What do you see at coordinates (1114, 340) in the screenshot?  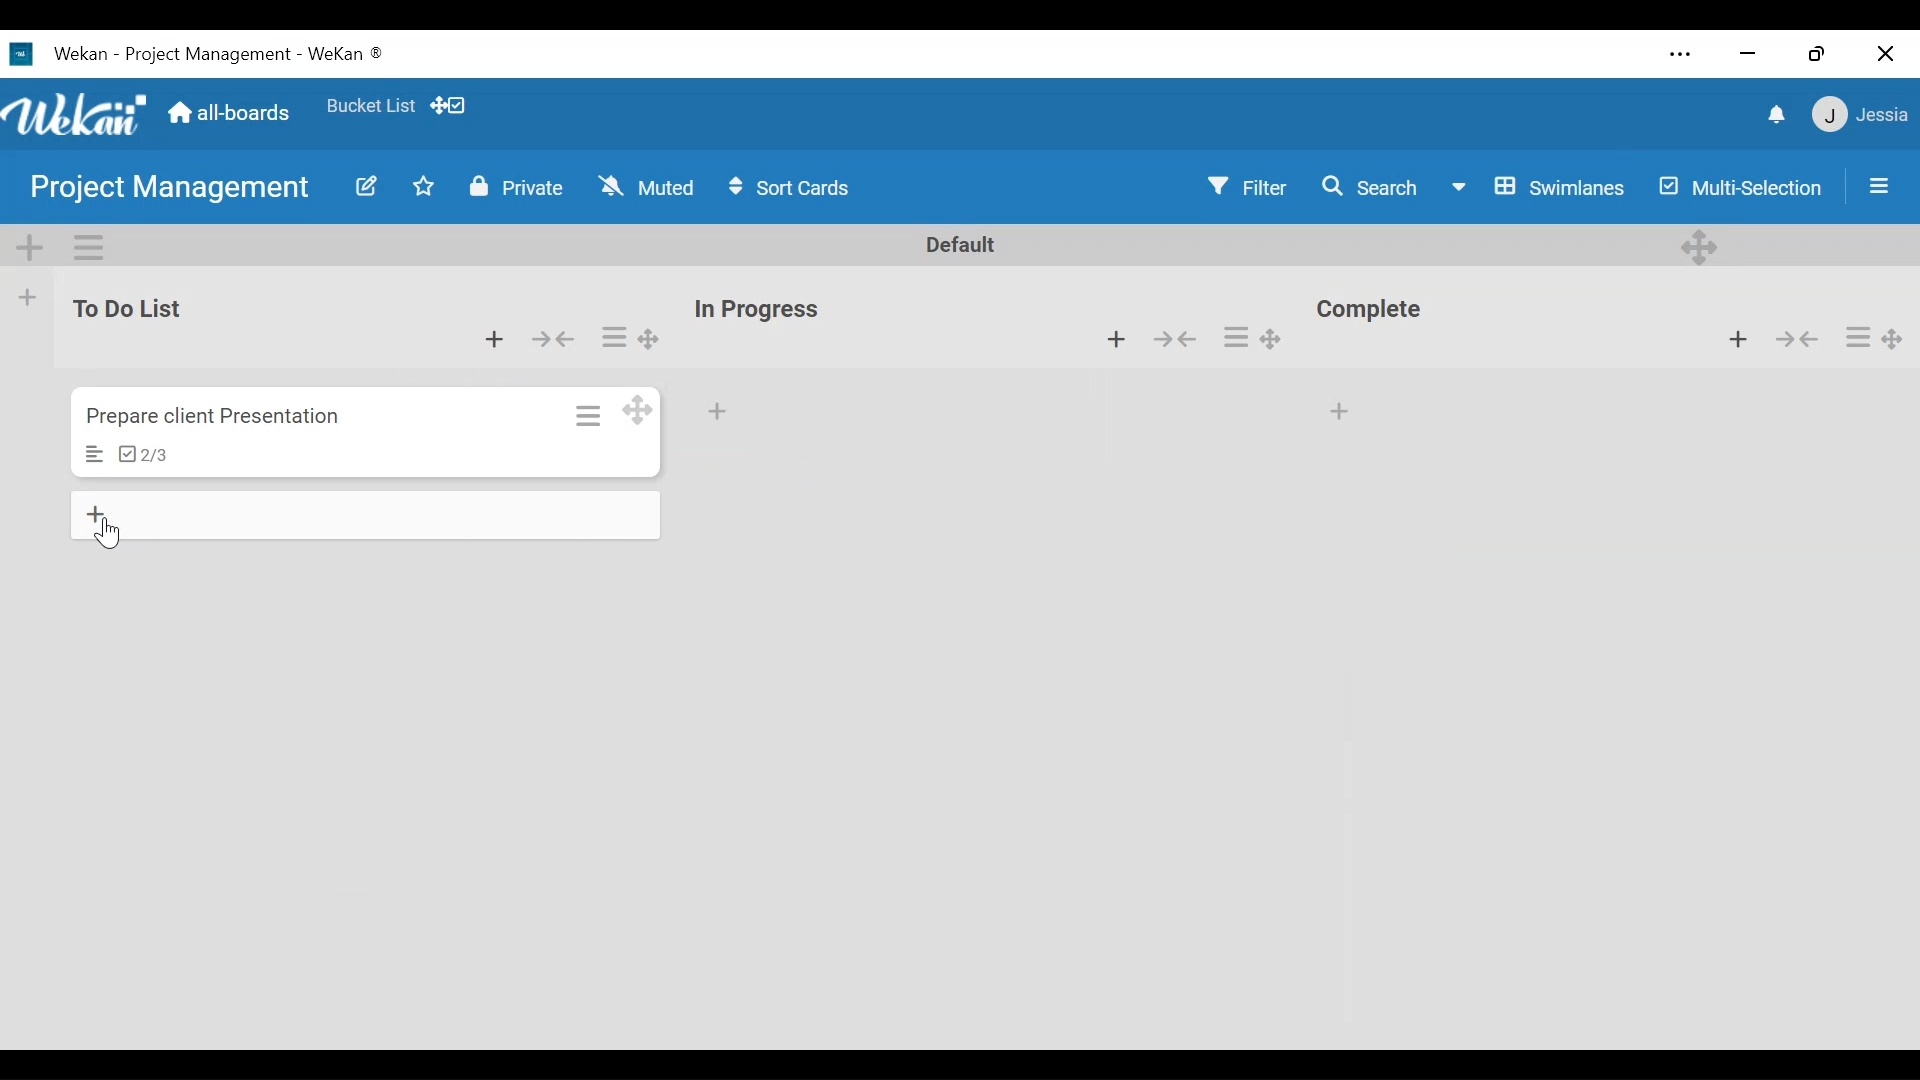 I see `Add card to top of the list` at bounding box center [1114, 340].